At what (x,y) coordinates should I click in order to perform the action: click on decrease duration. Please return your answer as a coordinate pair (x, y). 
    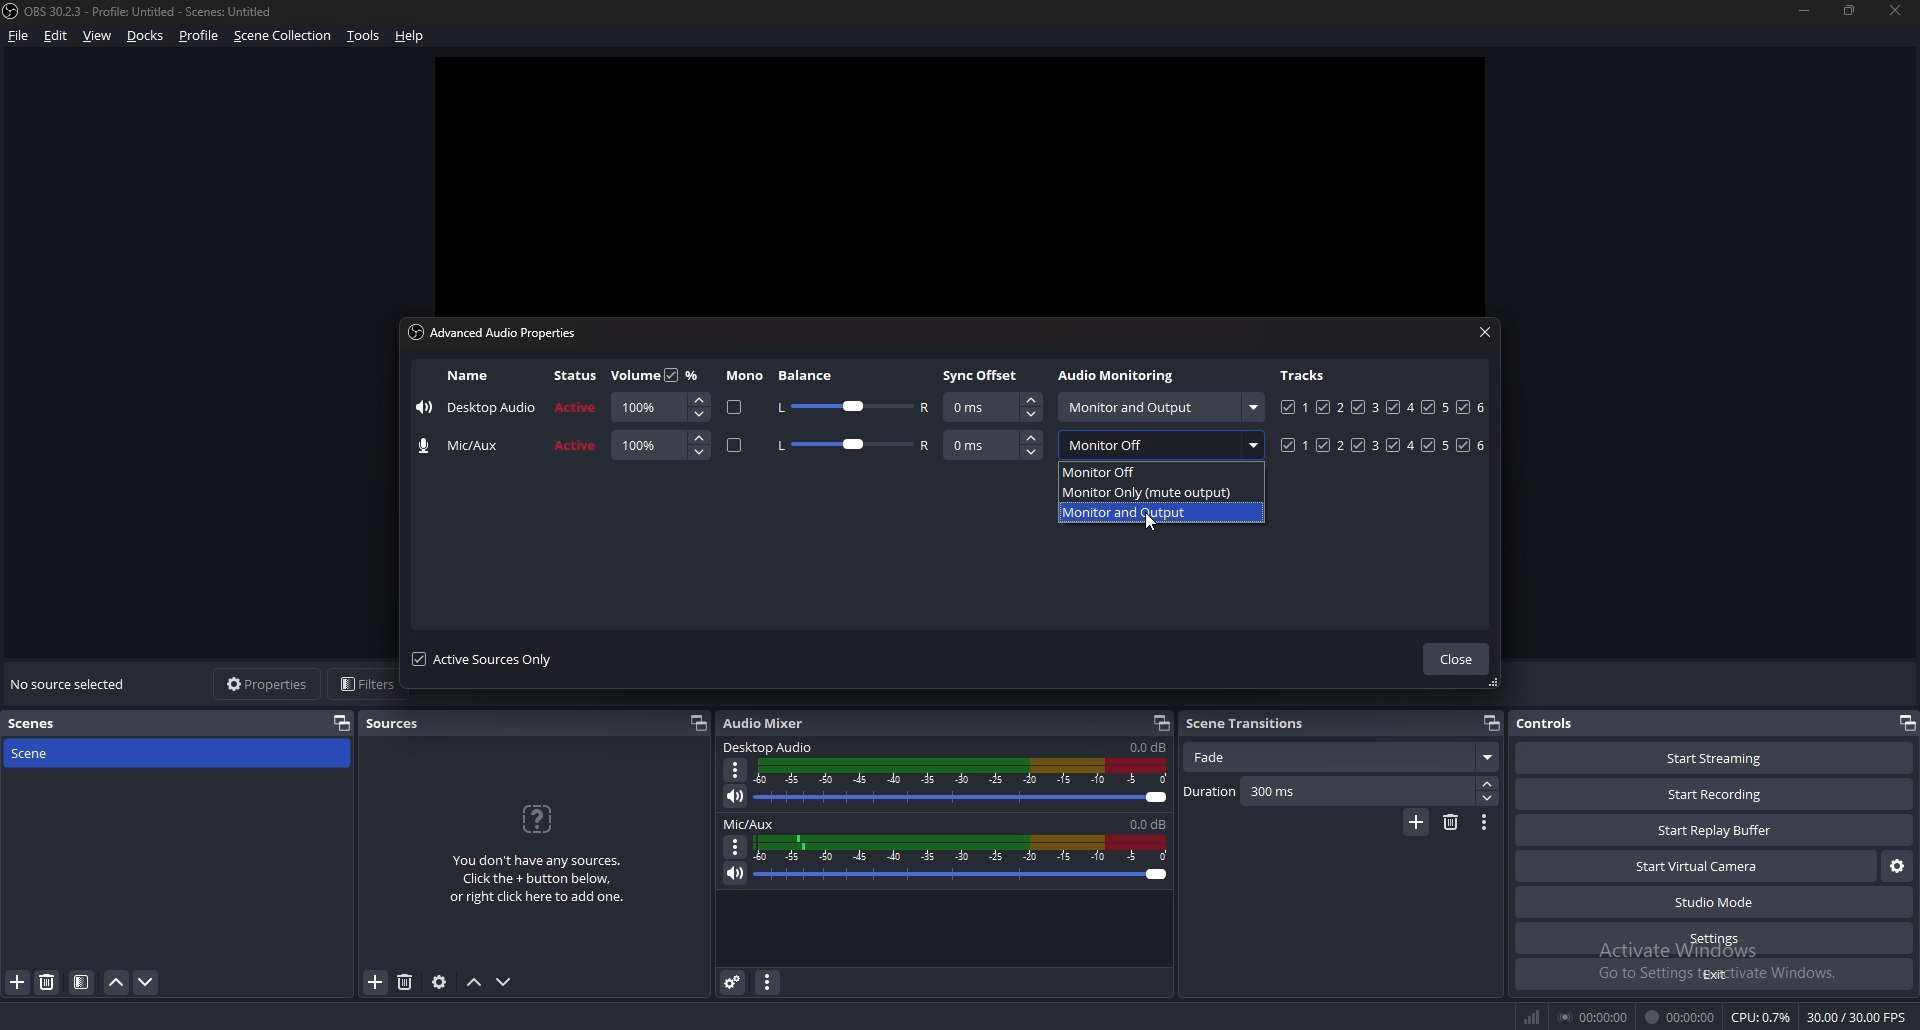
    Looking at the image, I should click on (1490, 798).